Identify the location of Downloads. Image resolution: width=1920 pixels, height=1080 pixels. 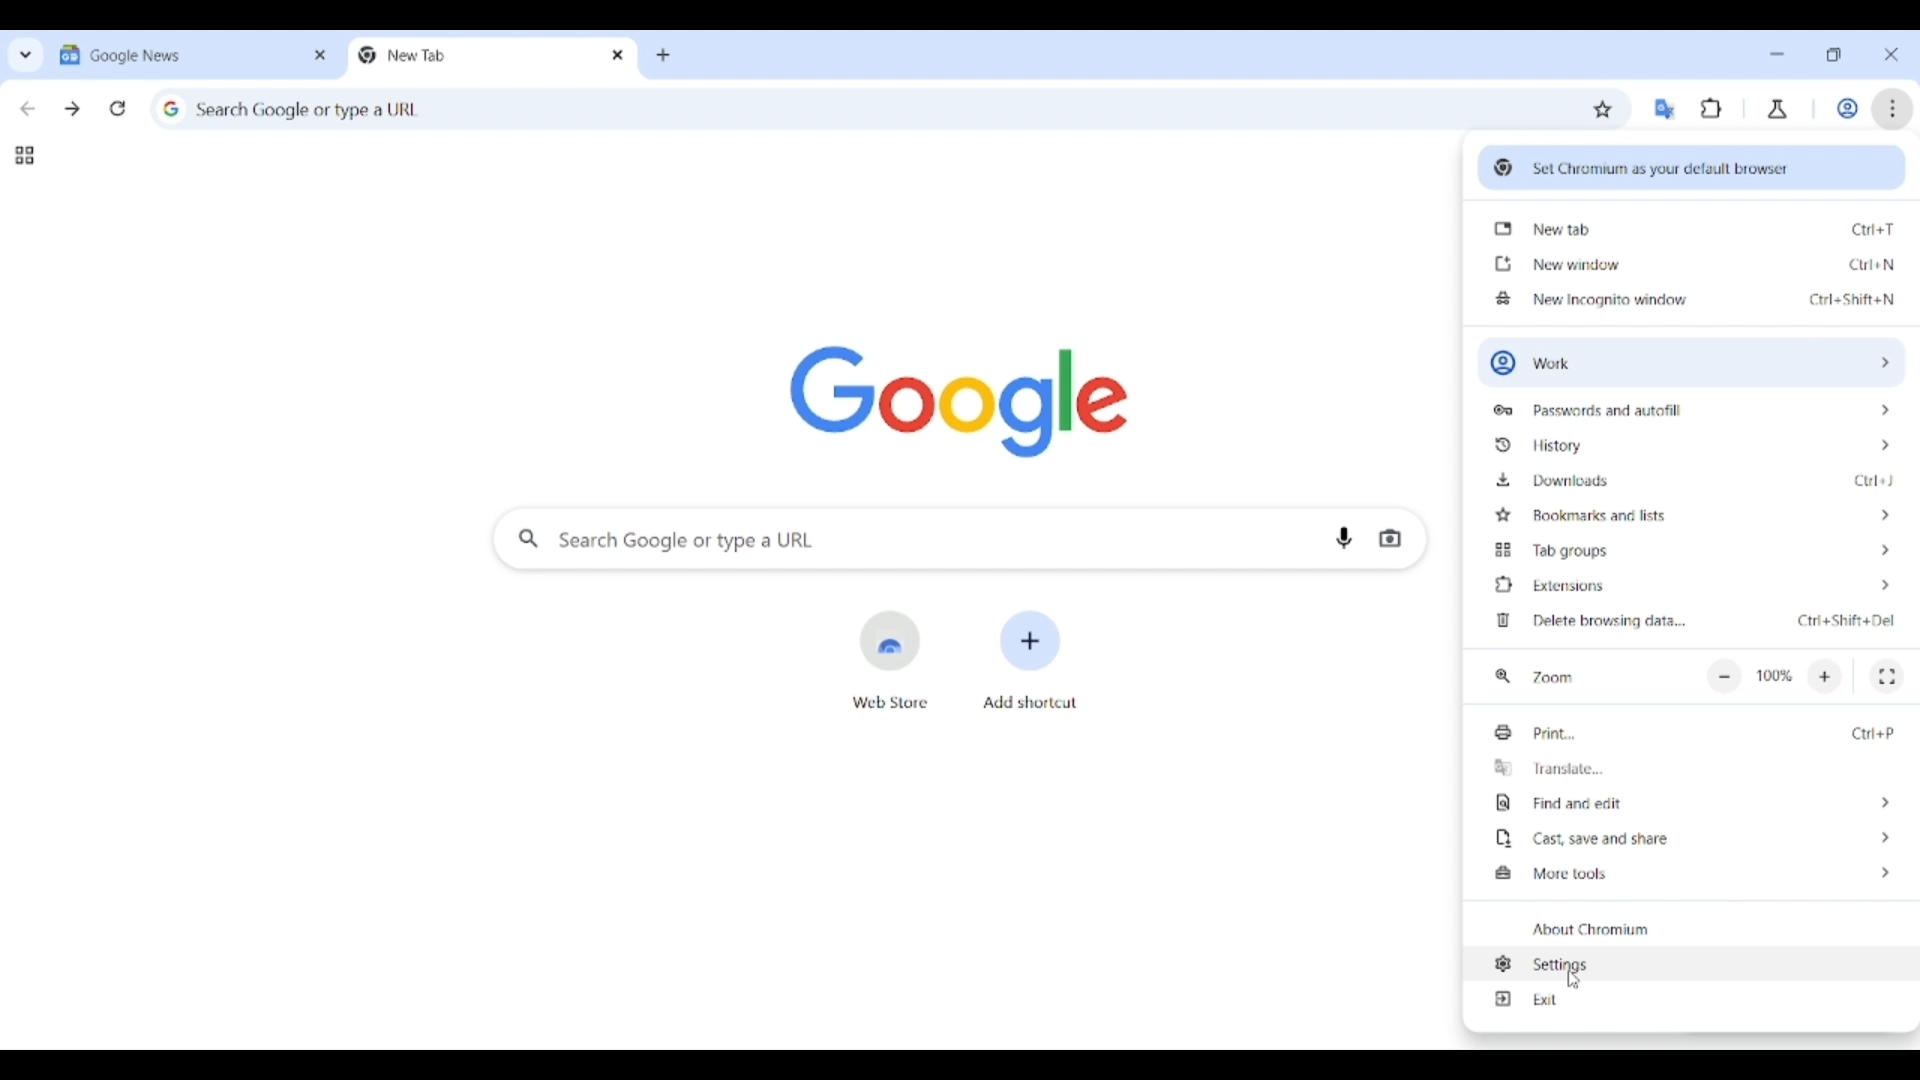
(1694, 479).